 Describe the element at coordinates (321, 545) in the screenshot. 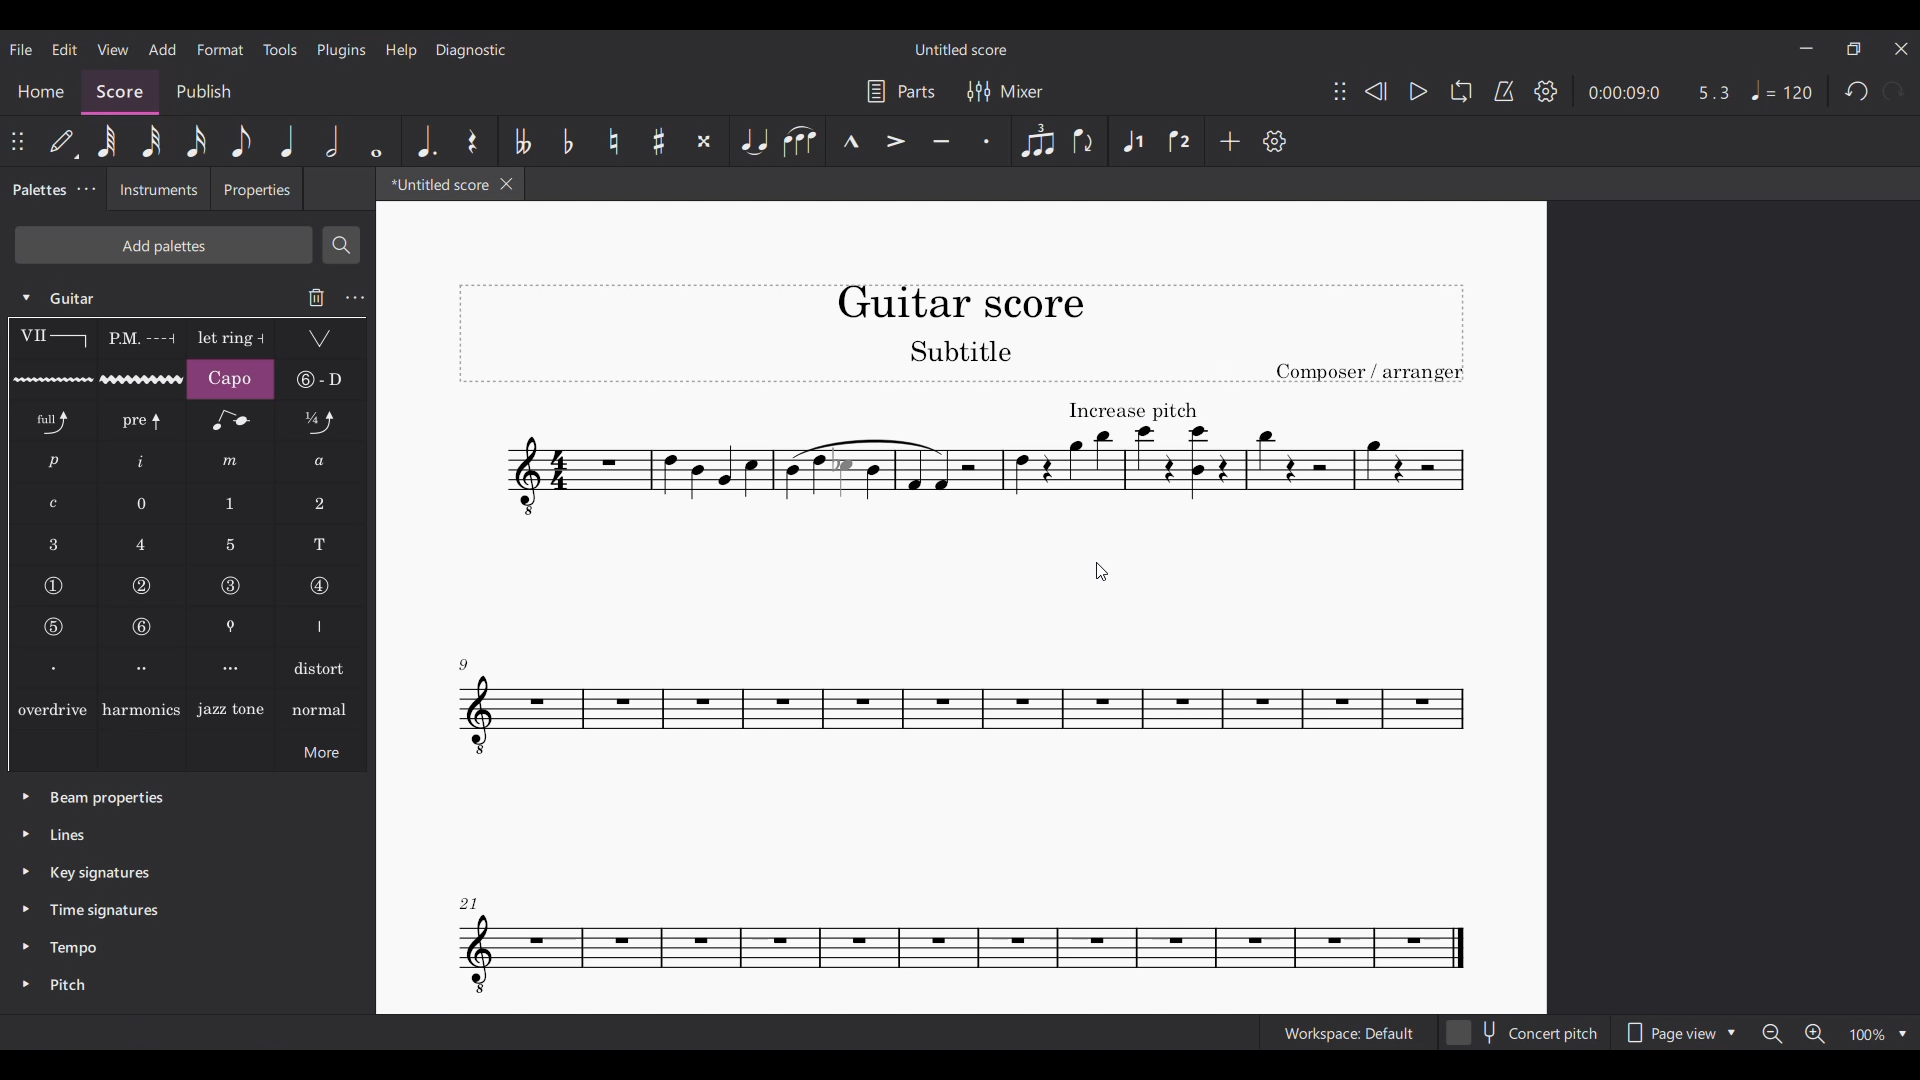

I see `LH guitar fingering T` at that location.